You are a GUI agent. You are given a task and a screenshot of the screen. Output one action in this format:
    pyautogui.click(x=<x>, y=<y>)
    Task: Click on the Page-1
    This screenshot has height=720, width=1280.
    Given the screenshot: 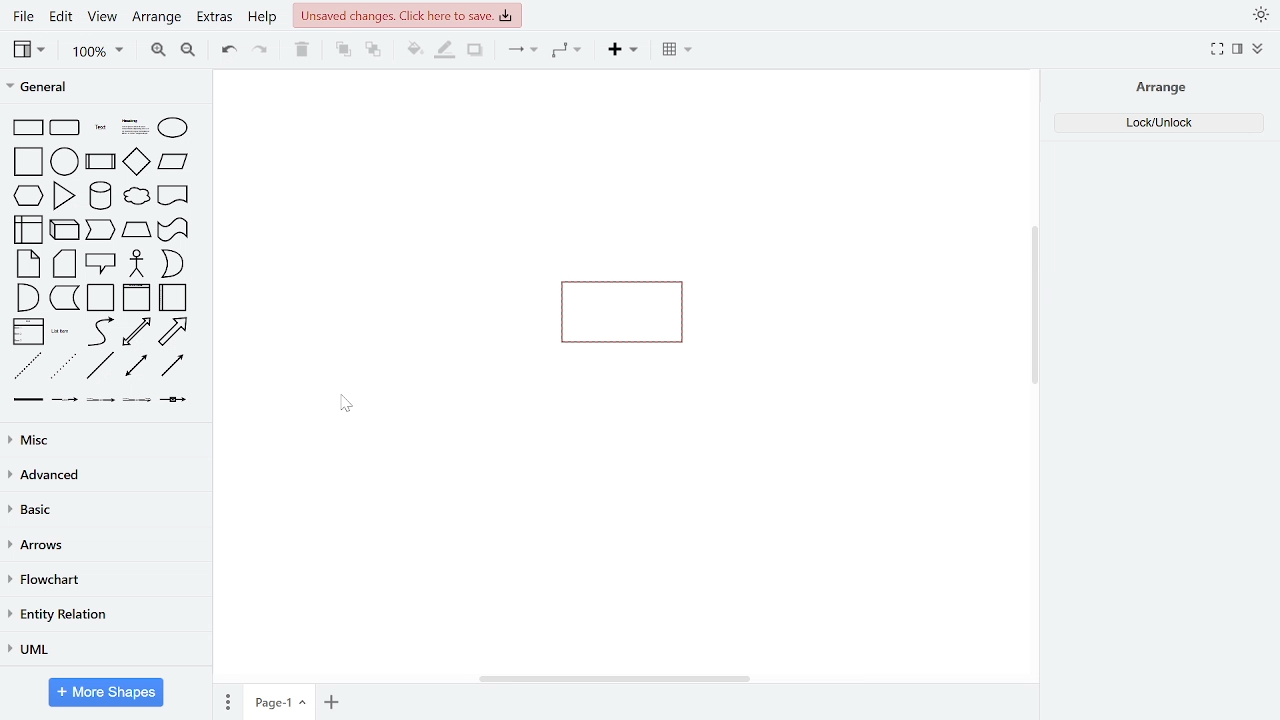 What is the action you would take?
    pyautogui.click(x=280, y=703)
    